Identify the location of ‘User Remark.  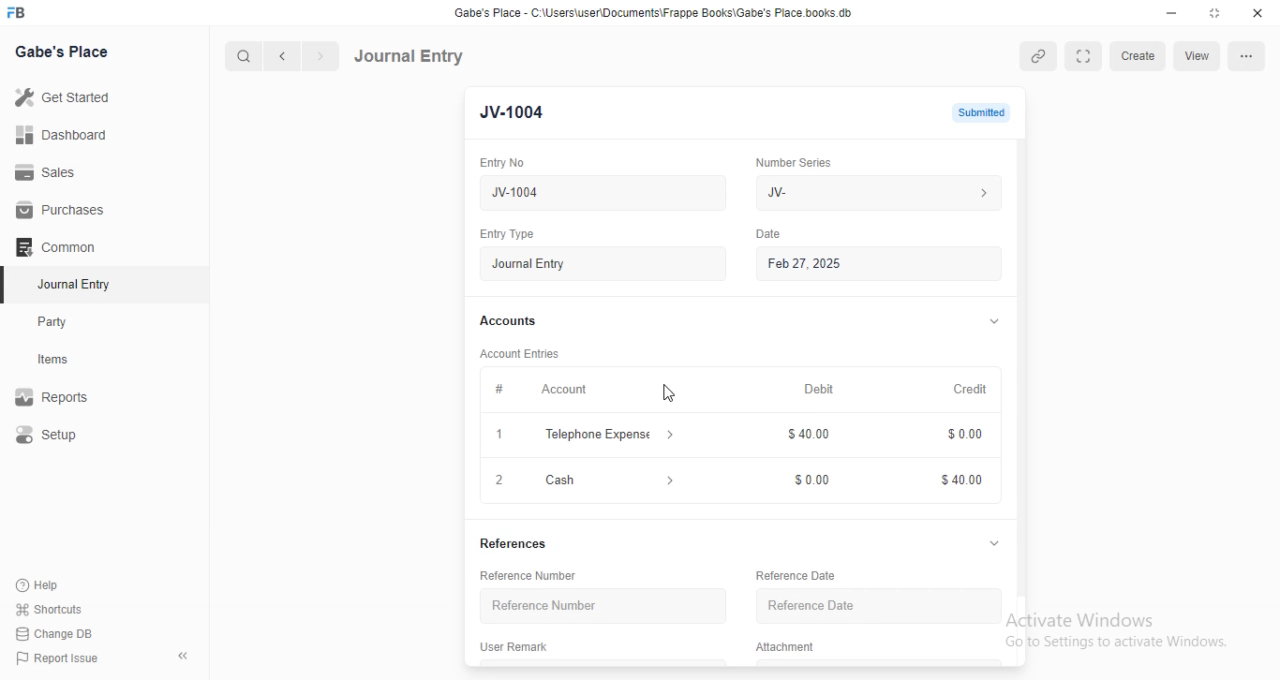
(515, 646).